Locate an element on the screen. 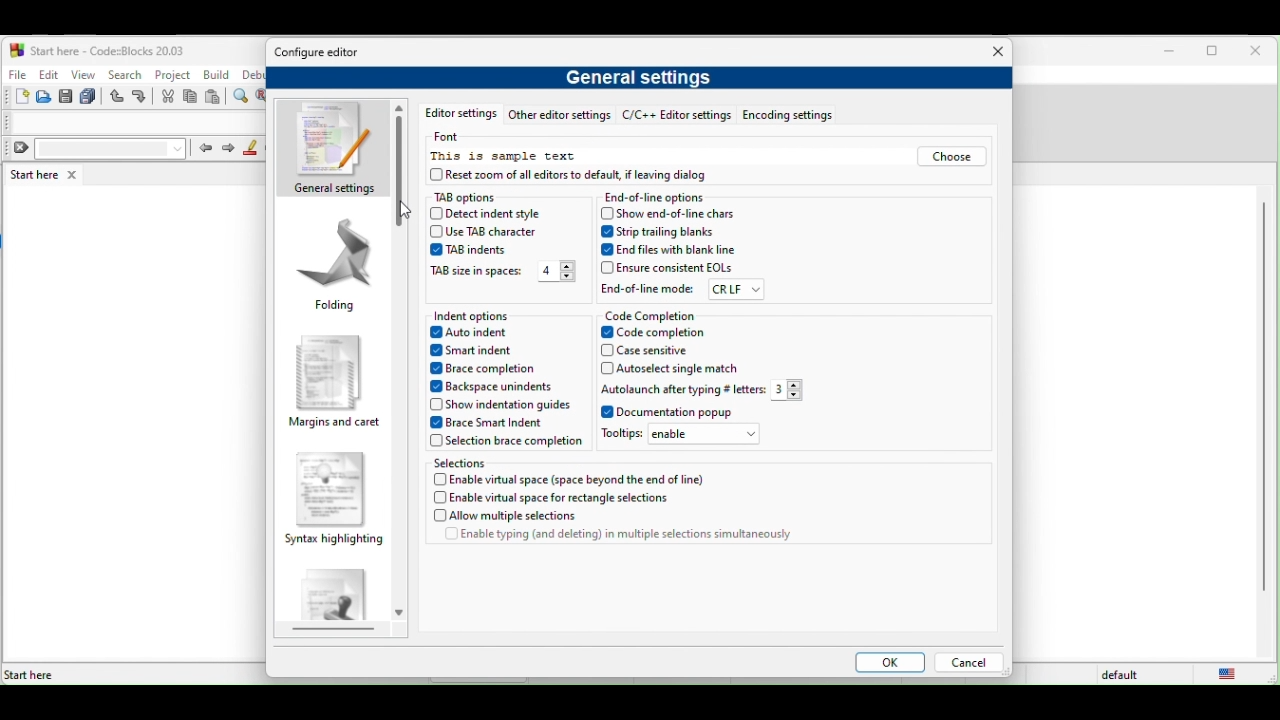 This screenshot has height=720, width=1280. start here-code blocks-20.03 is located at coordinates (97, 49).